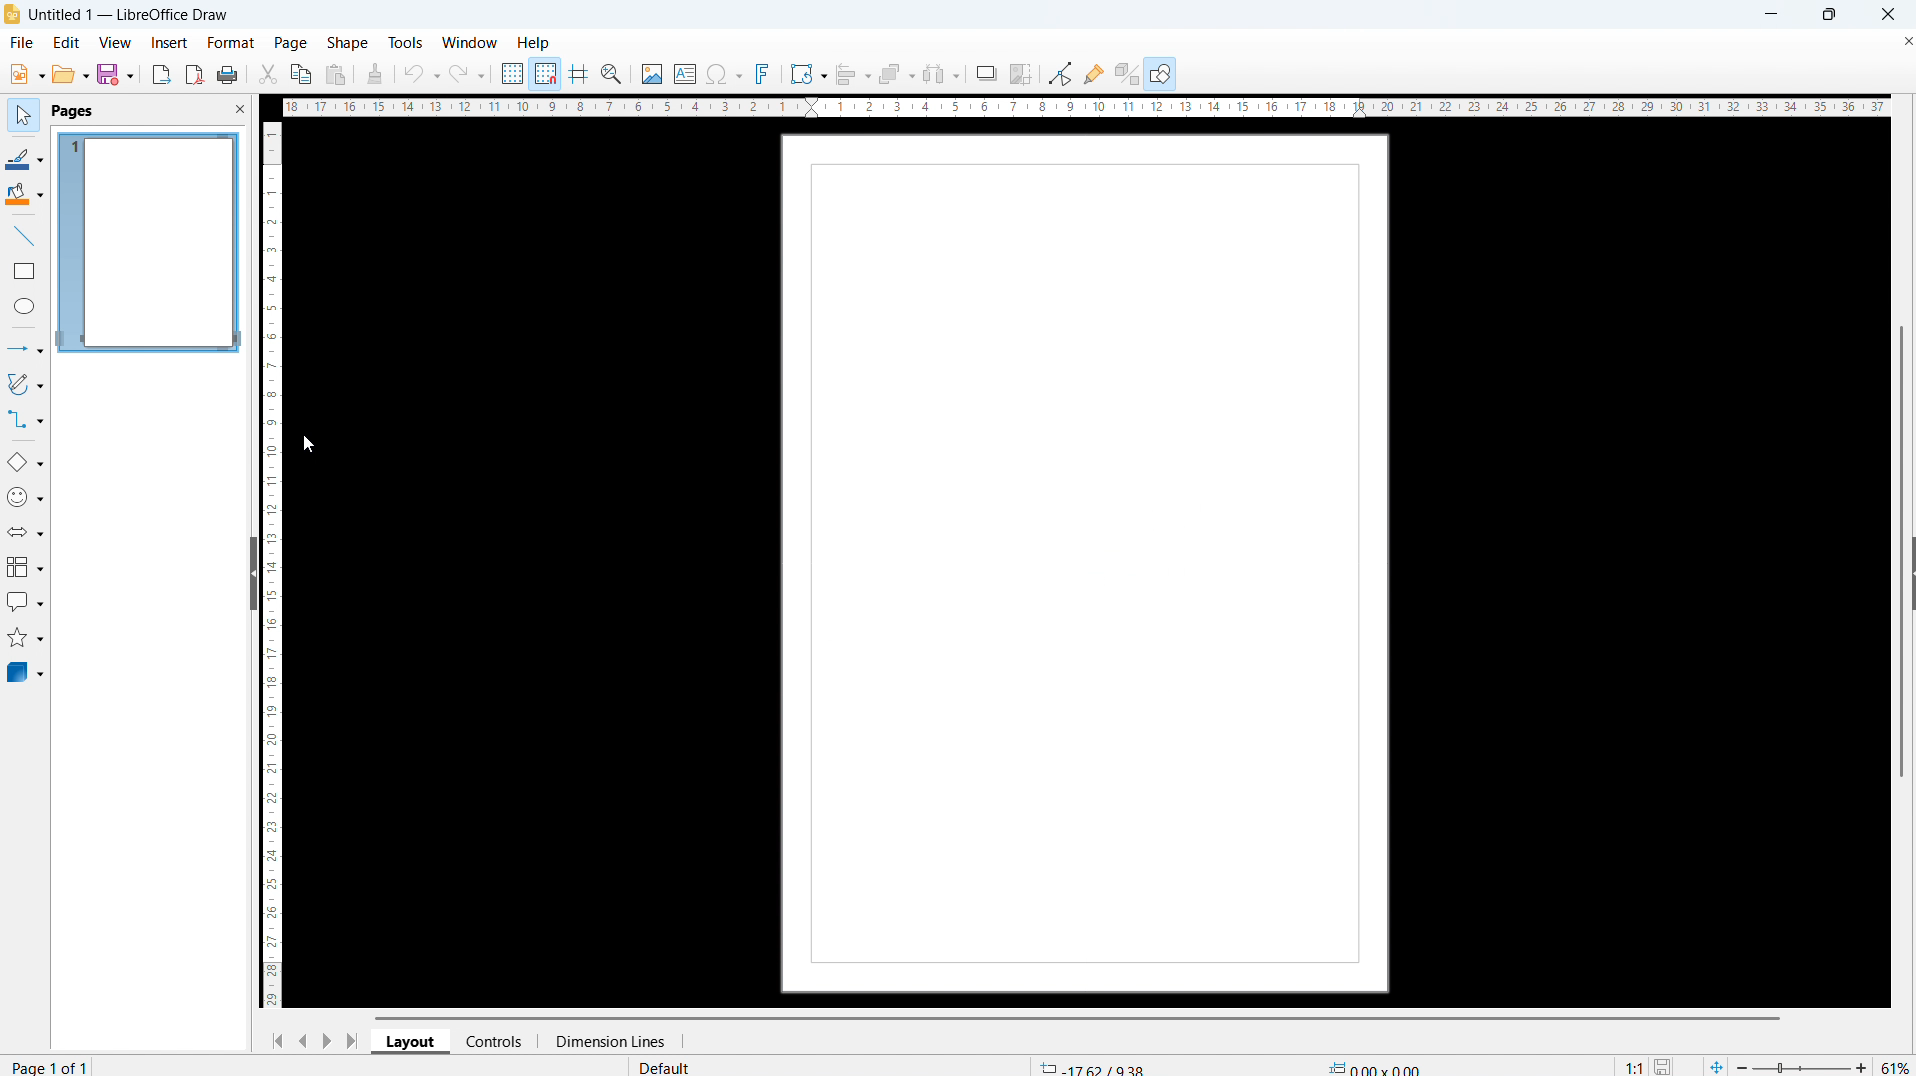 The width and height of the screenshot is (1916, 1076). What do you see at coordinates (1023, 73) in the screenshot?
I see `crop` at bounding box center [1023, 73].